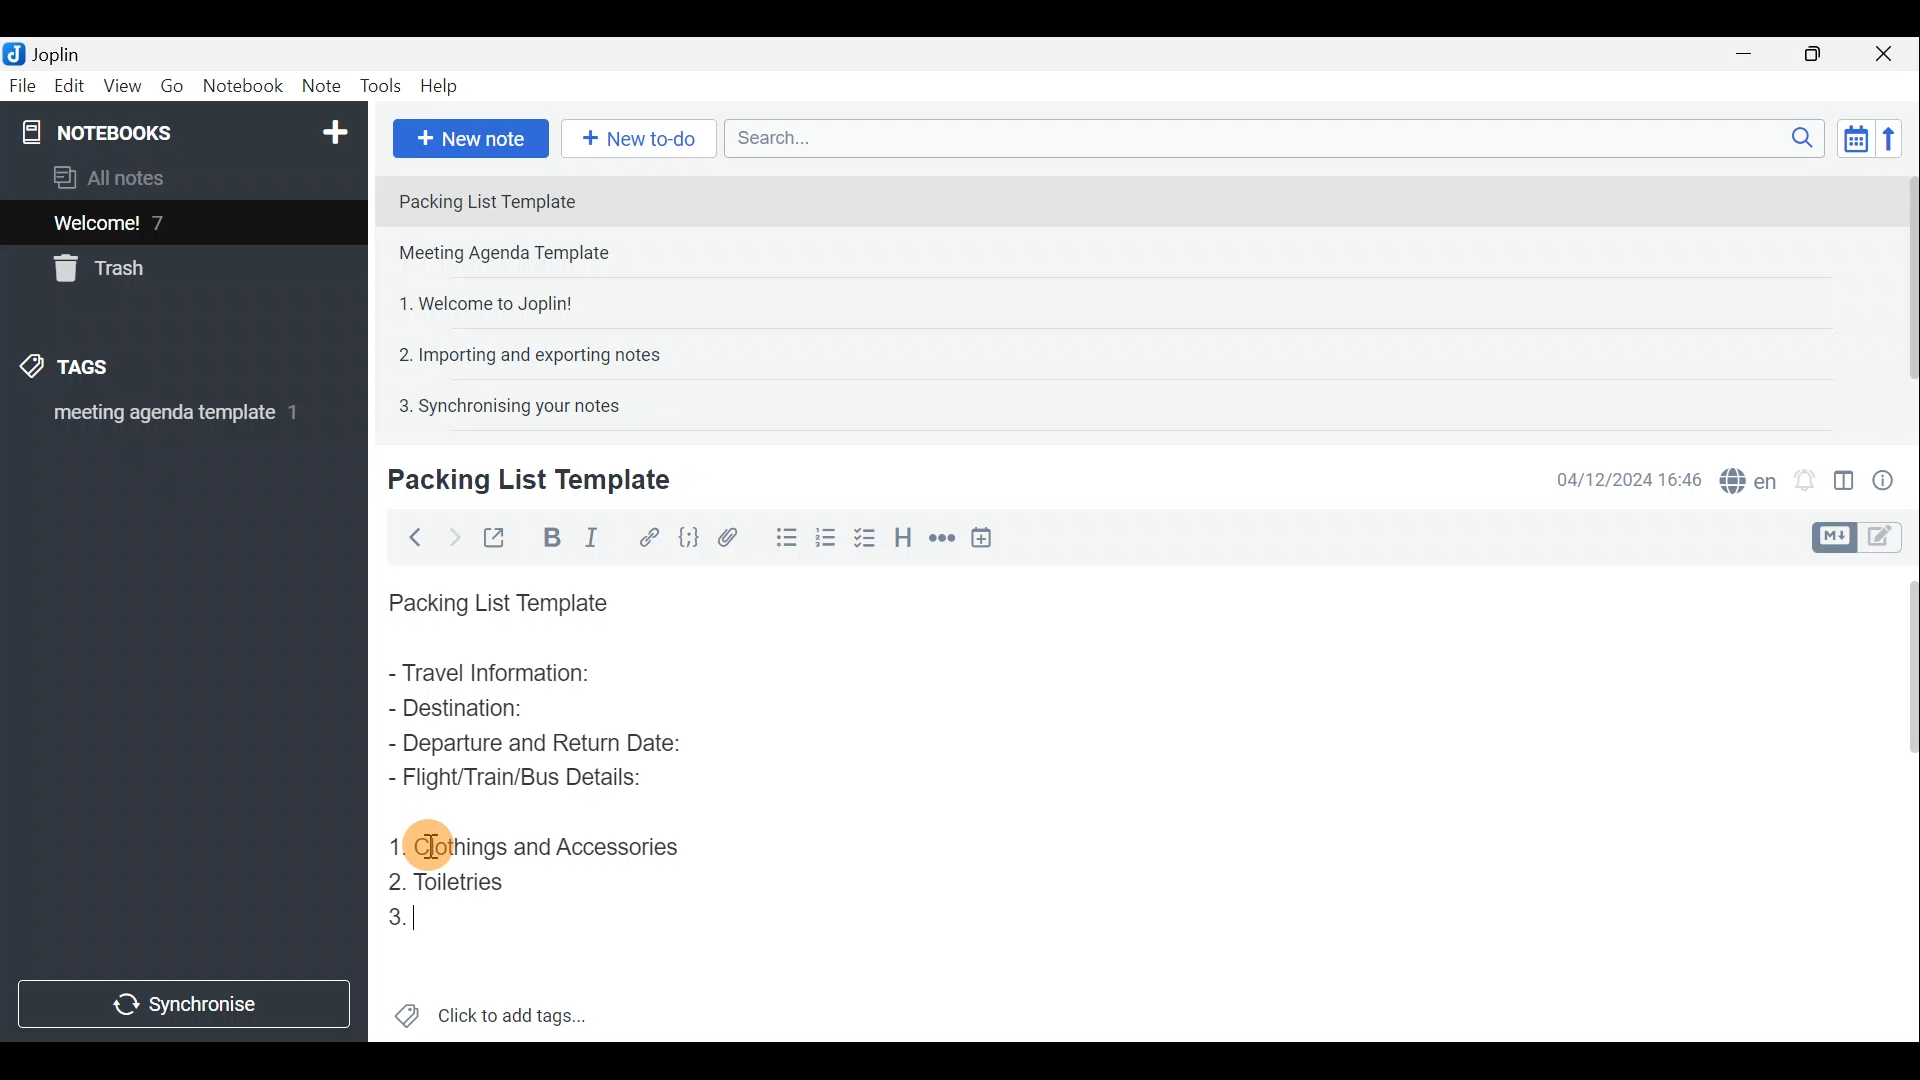 The image size is (1920, 1080). What do you see at coordinates (728, 536) in the screenshot?
I see `Attach file` at bounding box center [728, 536].